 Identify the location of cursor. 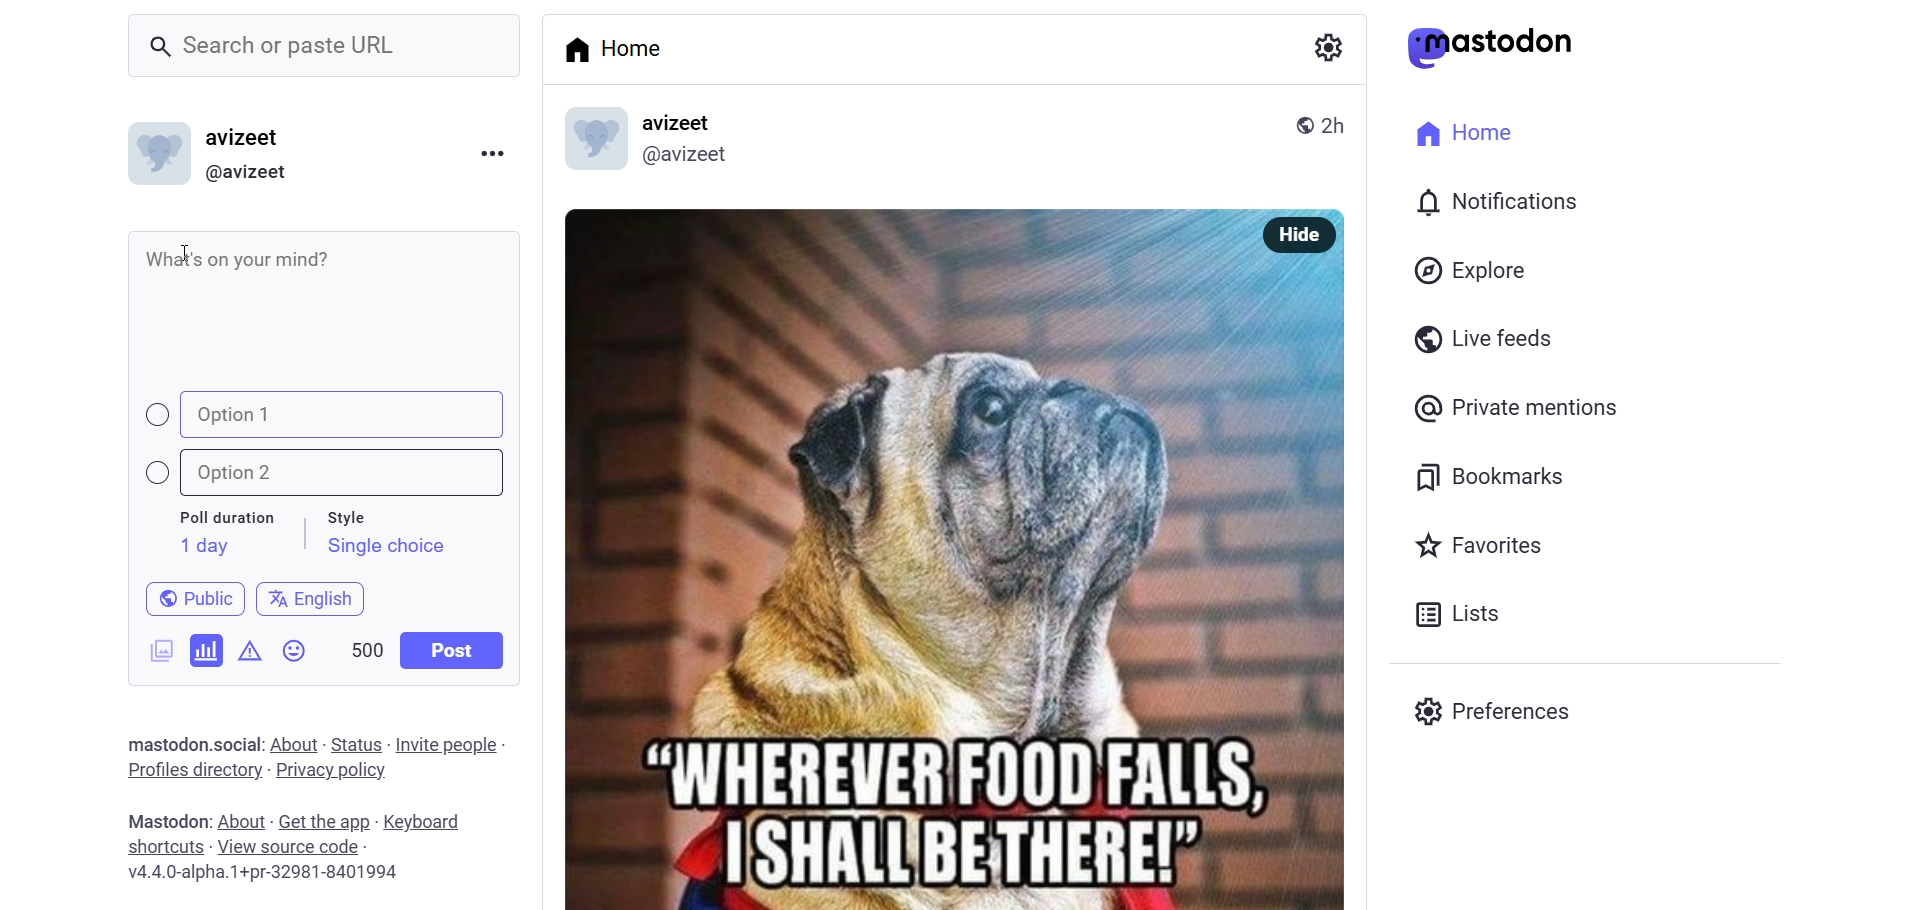
(191, 257).